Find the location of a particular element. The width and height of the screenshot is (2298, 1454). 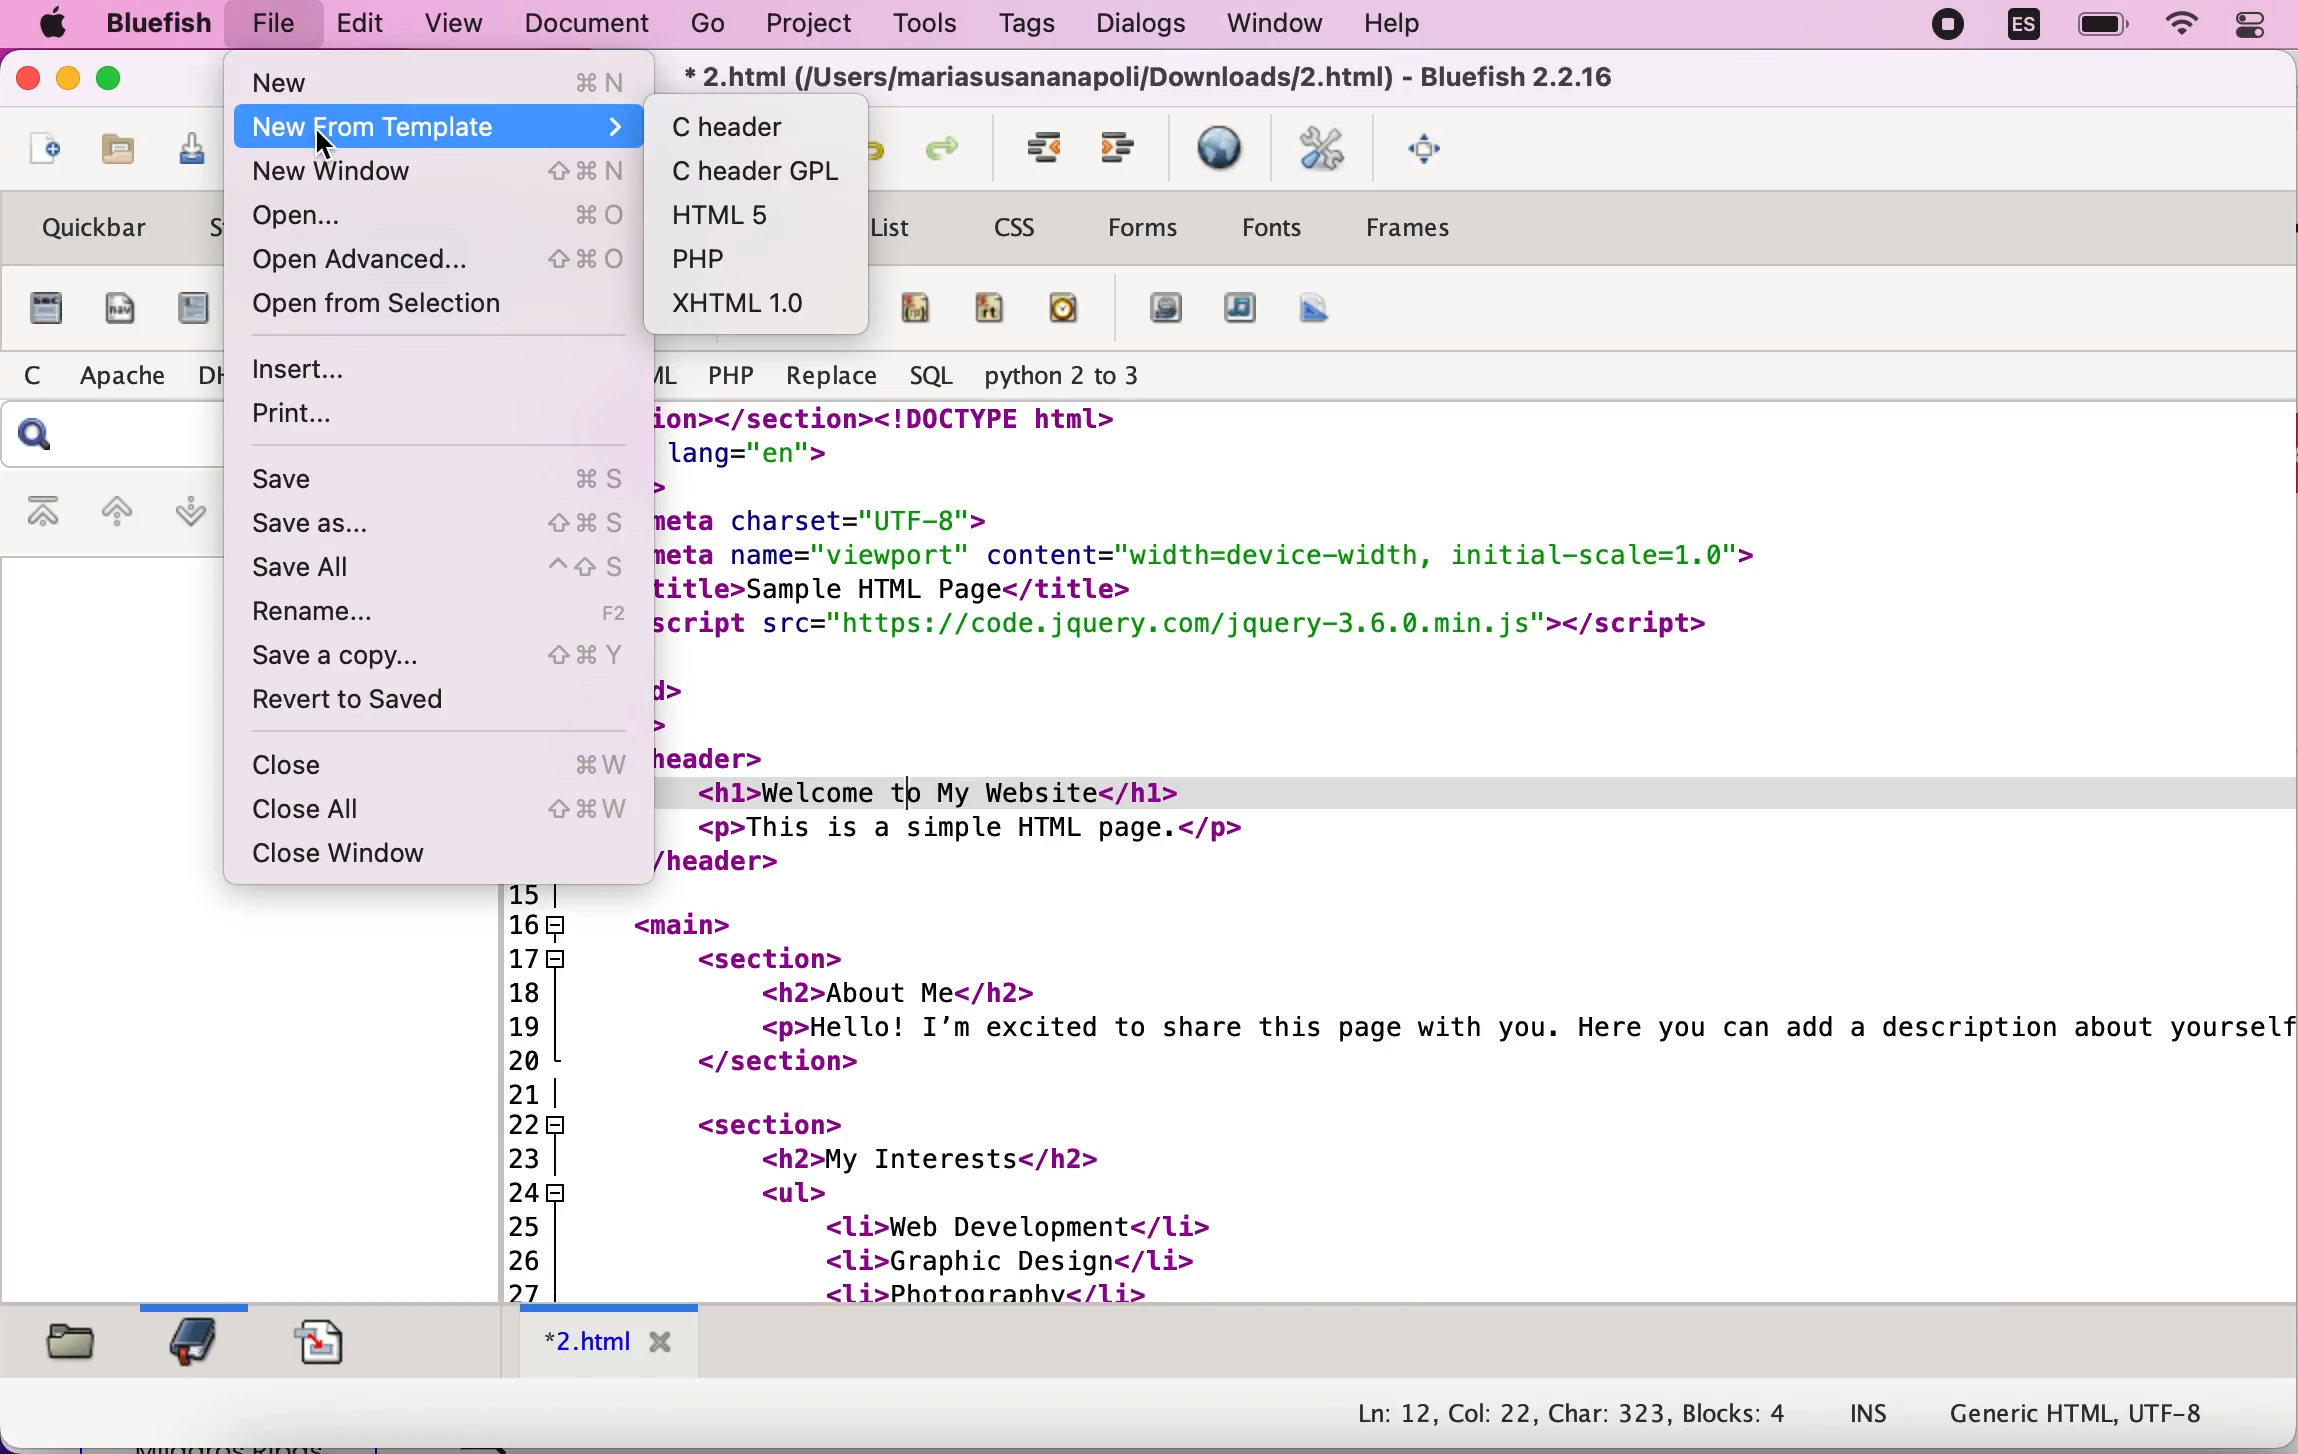

save is located at coordinates (450, 480).